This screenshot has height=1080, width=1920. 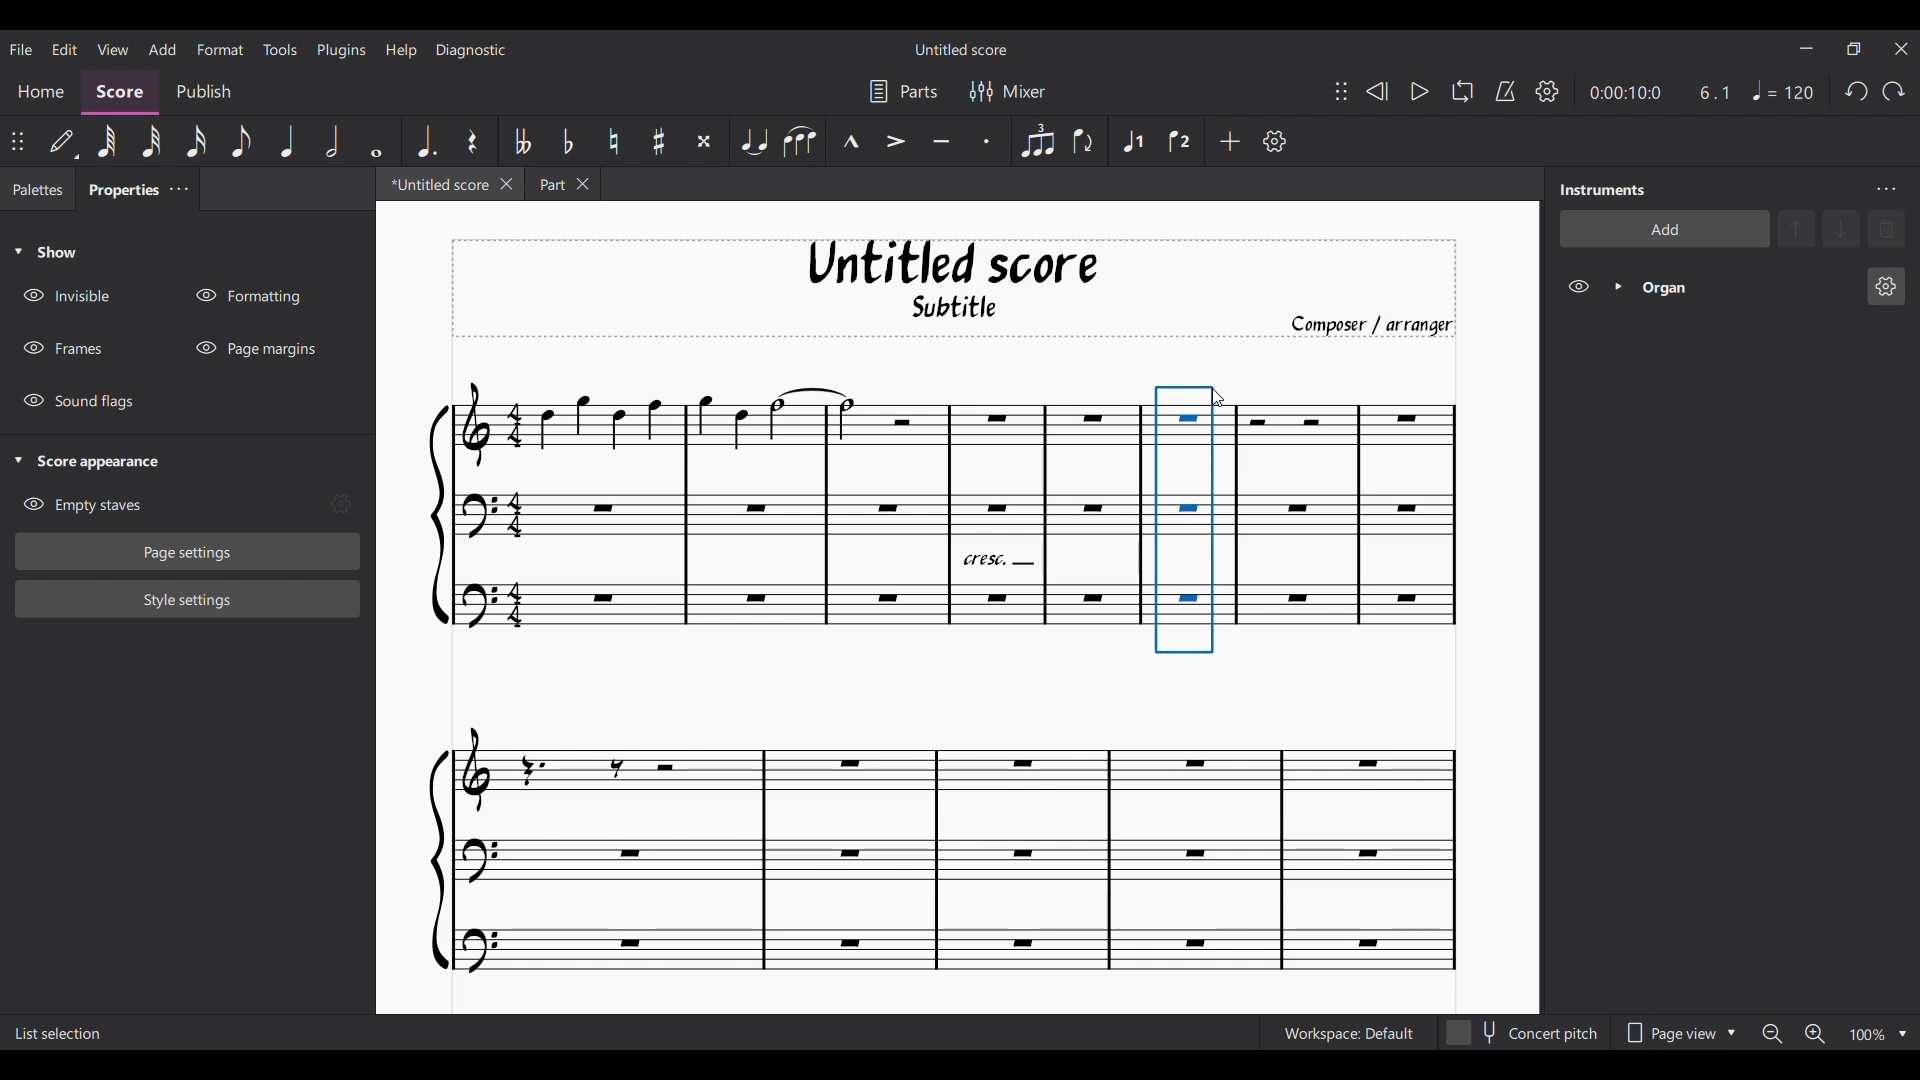 What do you see at coordinates (162, 48) in the screenshot?
I see `Add menu` at bounding box center [162, 48].